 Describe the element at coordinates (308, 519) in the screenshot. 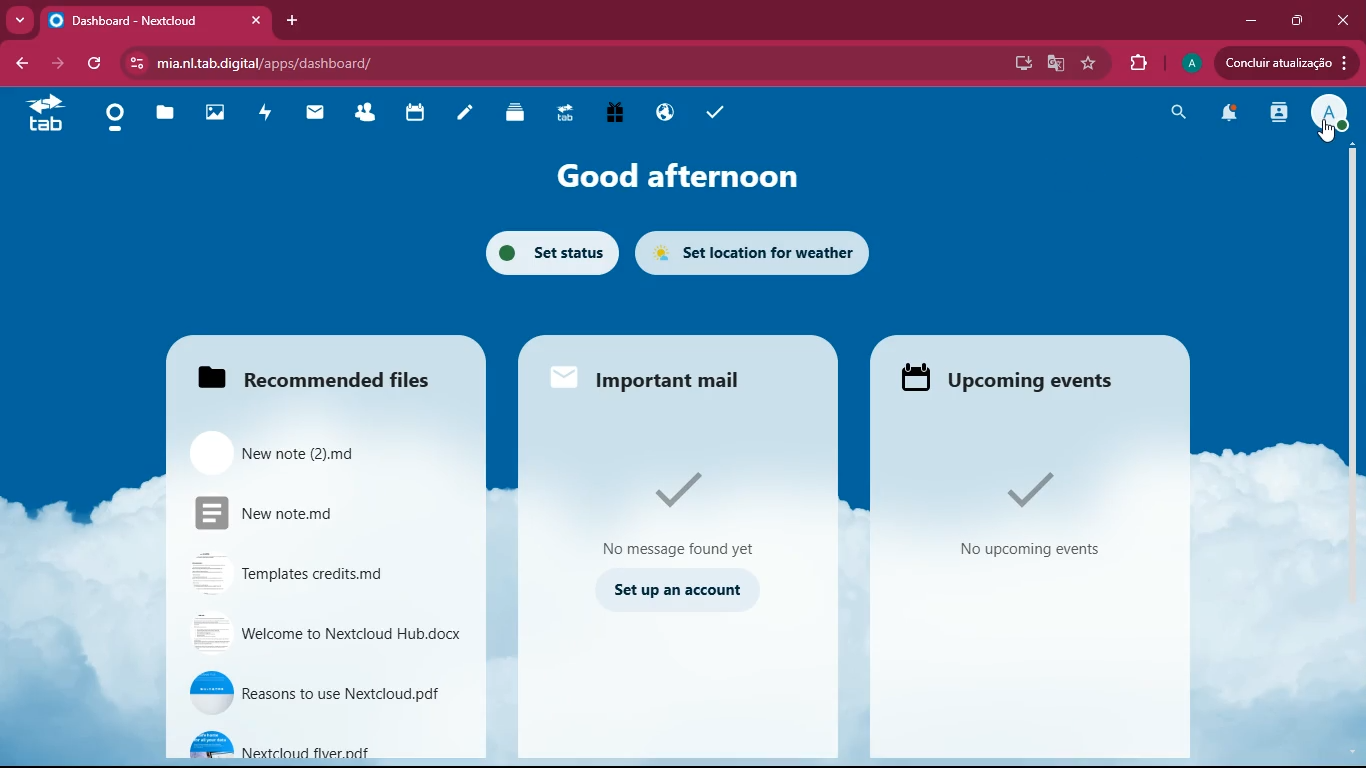

I see `New note.md` at that location.